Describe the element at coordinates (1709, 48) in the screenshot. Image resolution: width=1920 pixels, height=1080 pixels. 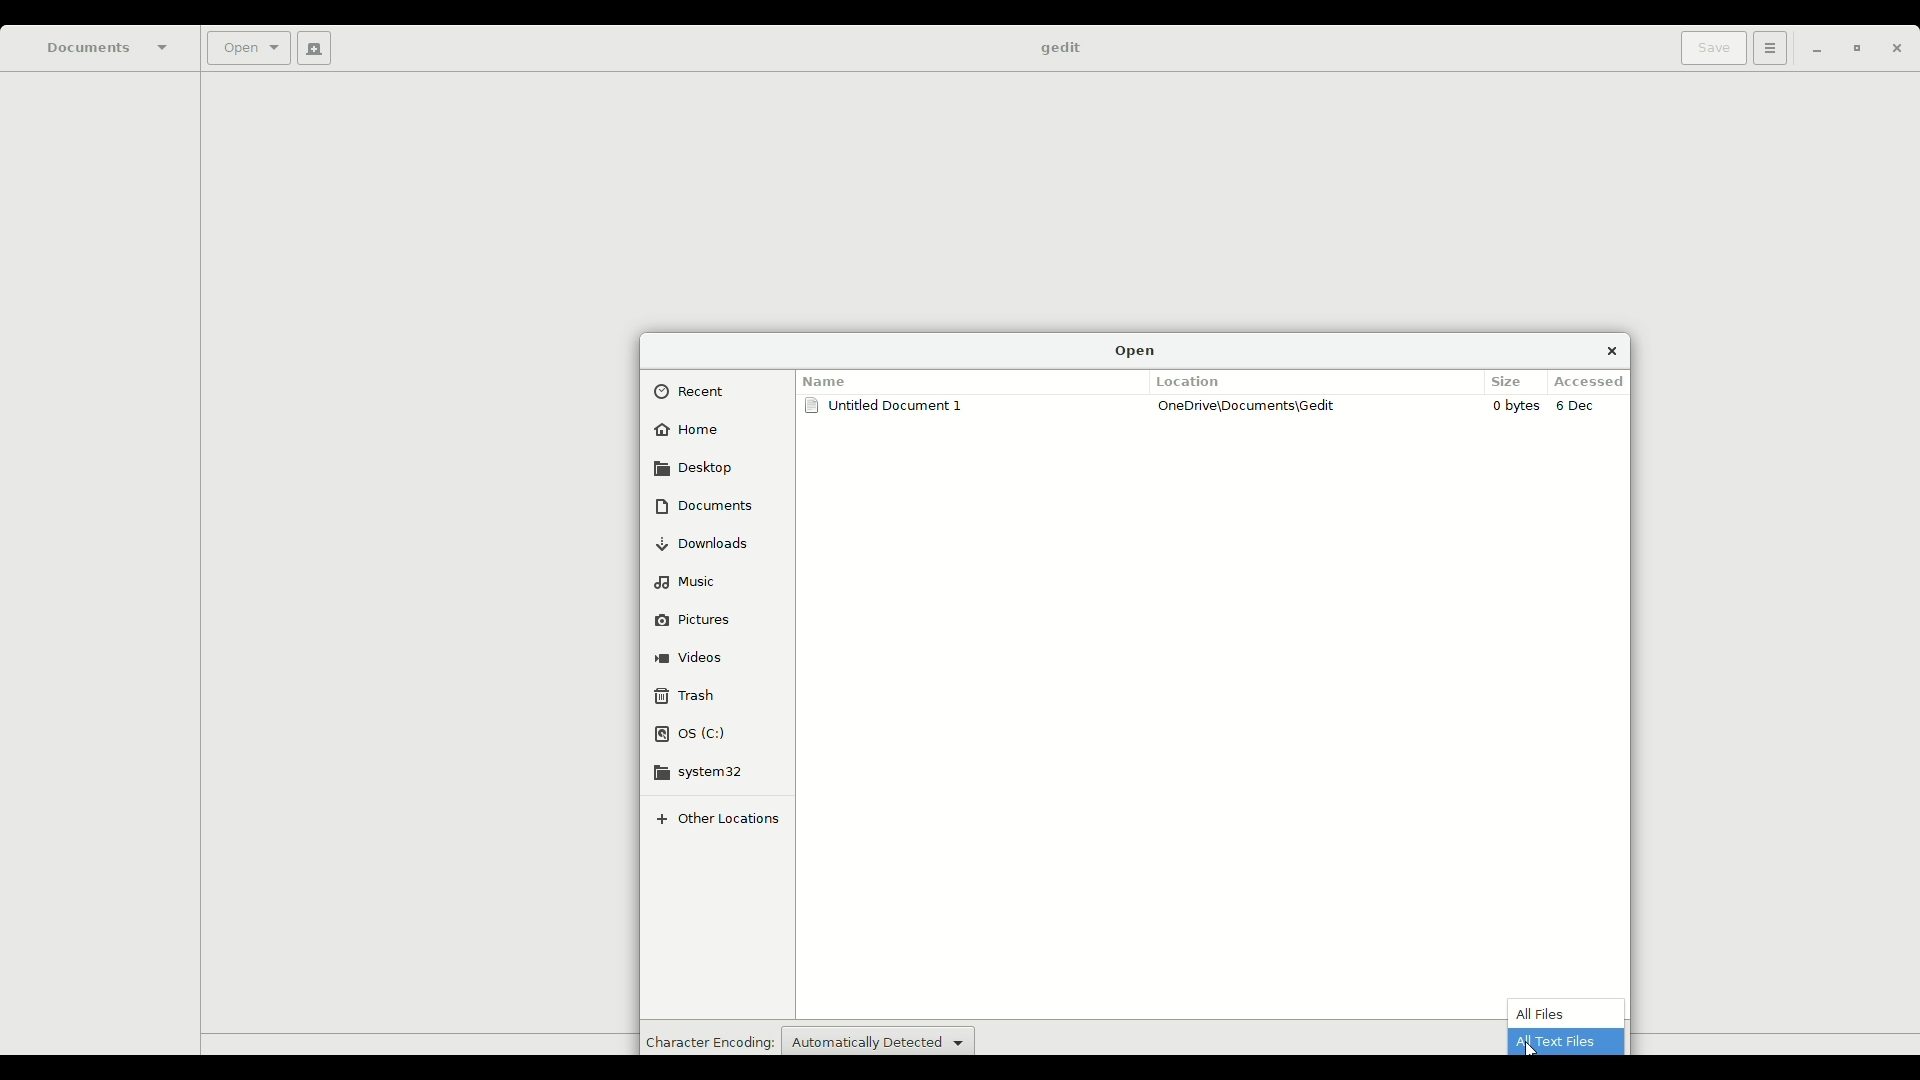
I see `Save` at that location.